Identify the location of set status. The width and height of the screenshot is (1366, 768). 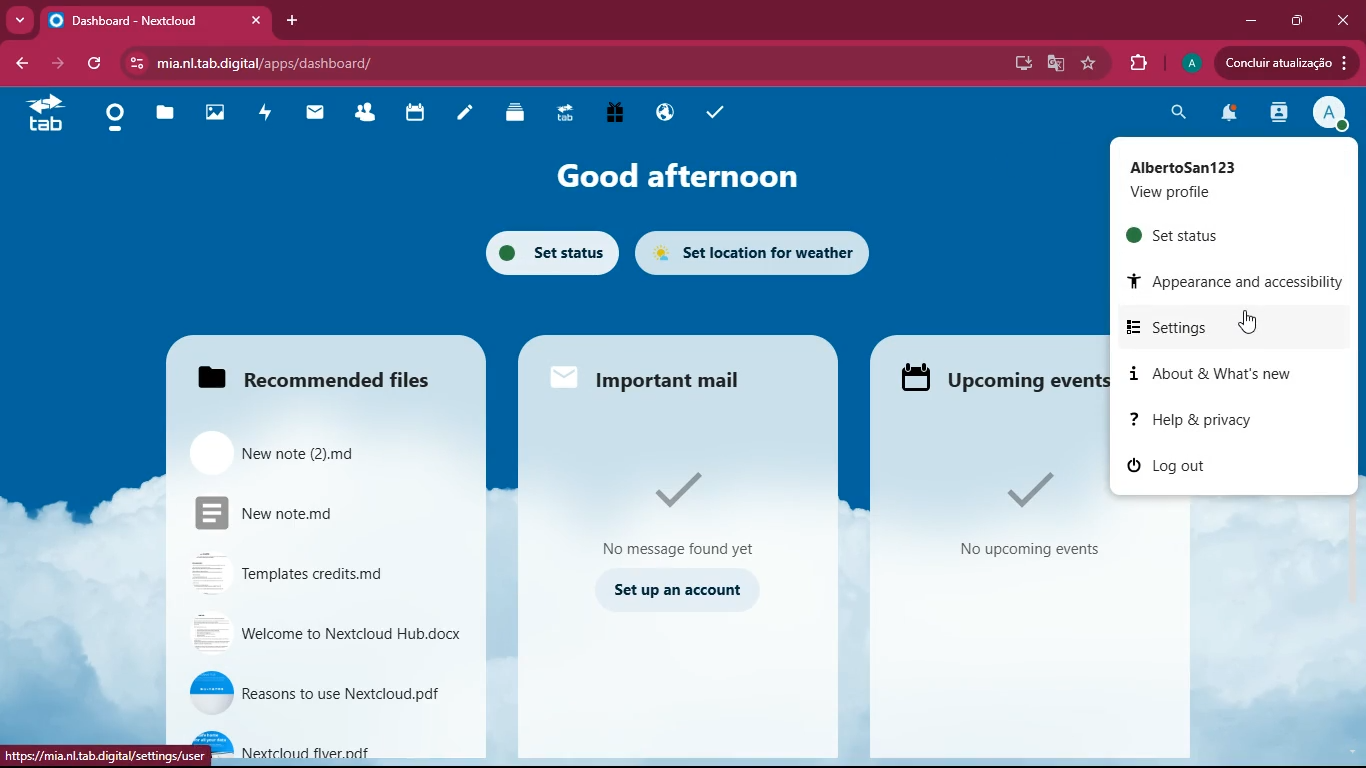
(1224, 234).